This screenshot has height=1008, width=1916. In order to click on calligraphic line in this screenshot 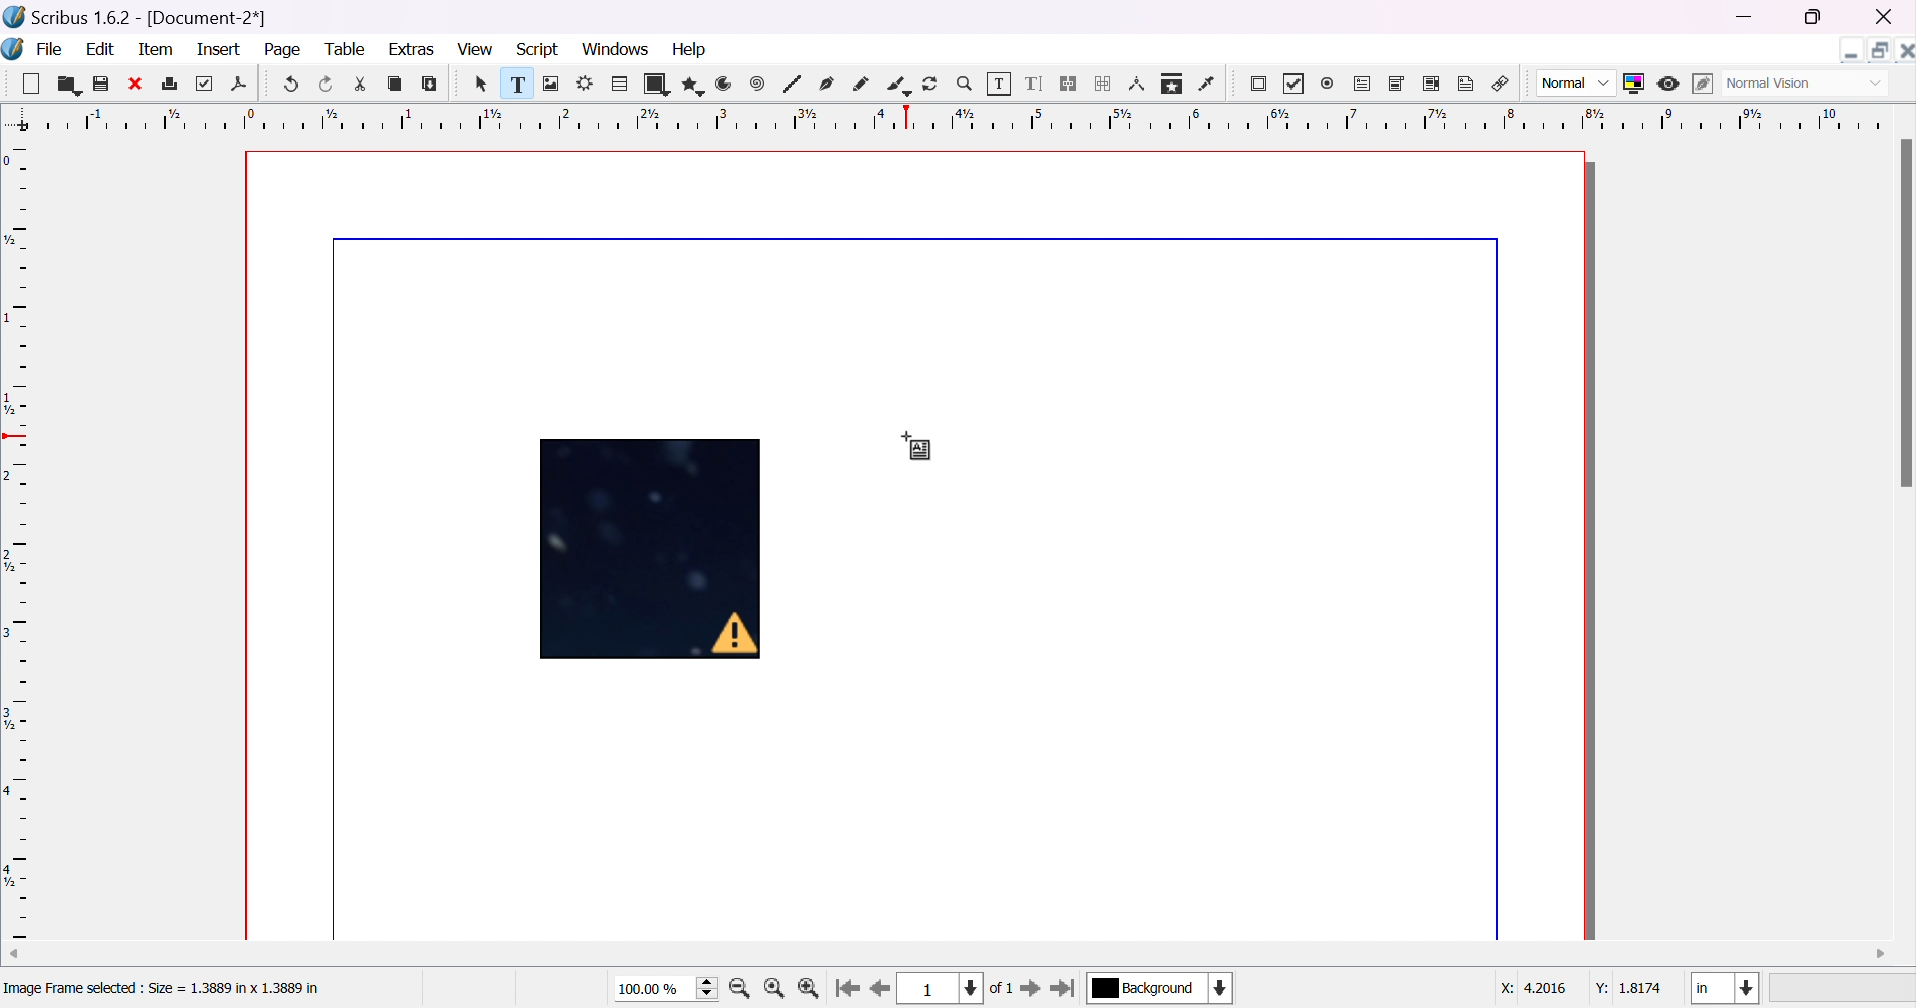, I will do `click(897, 82)`.